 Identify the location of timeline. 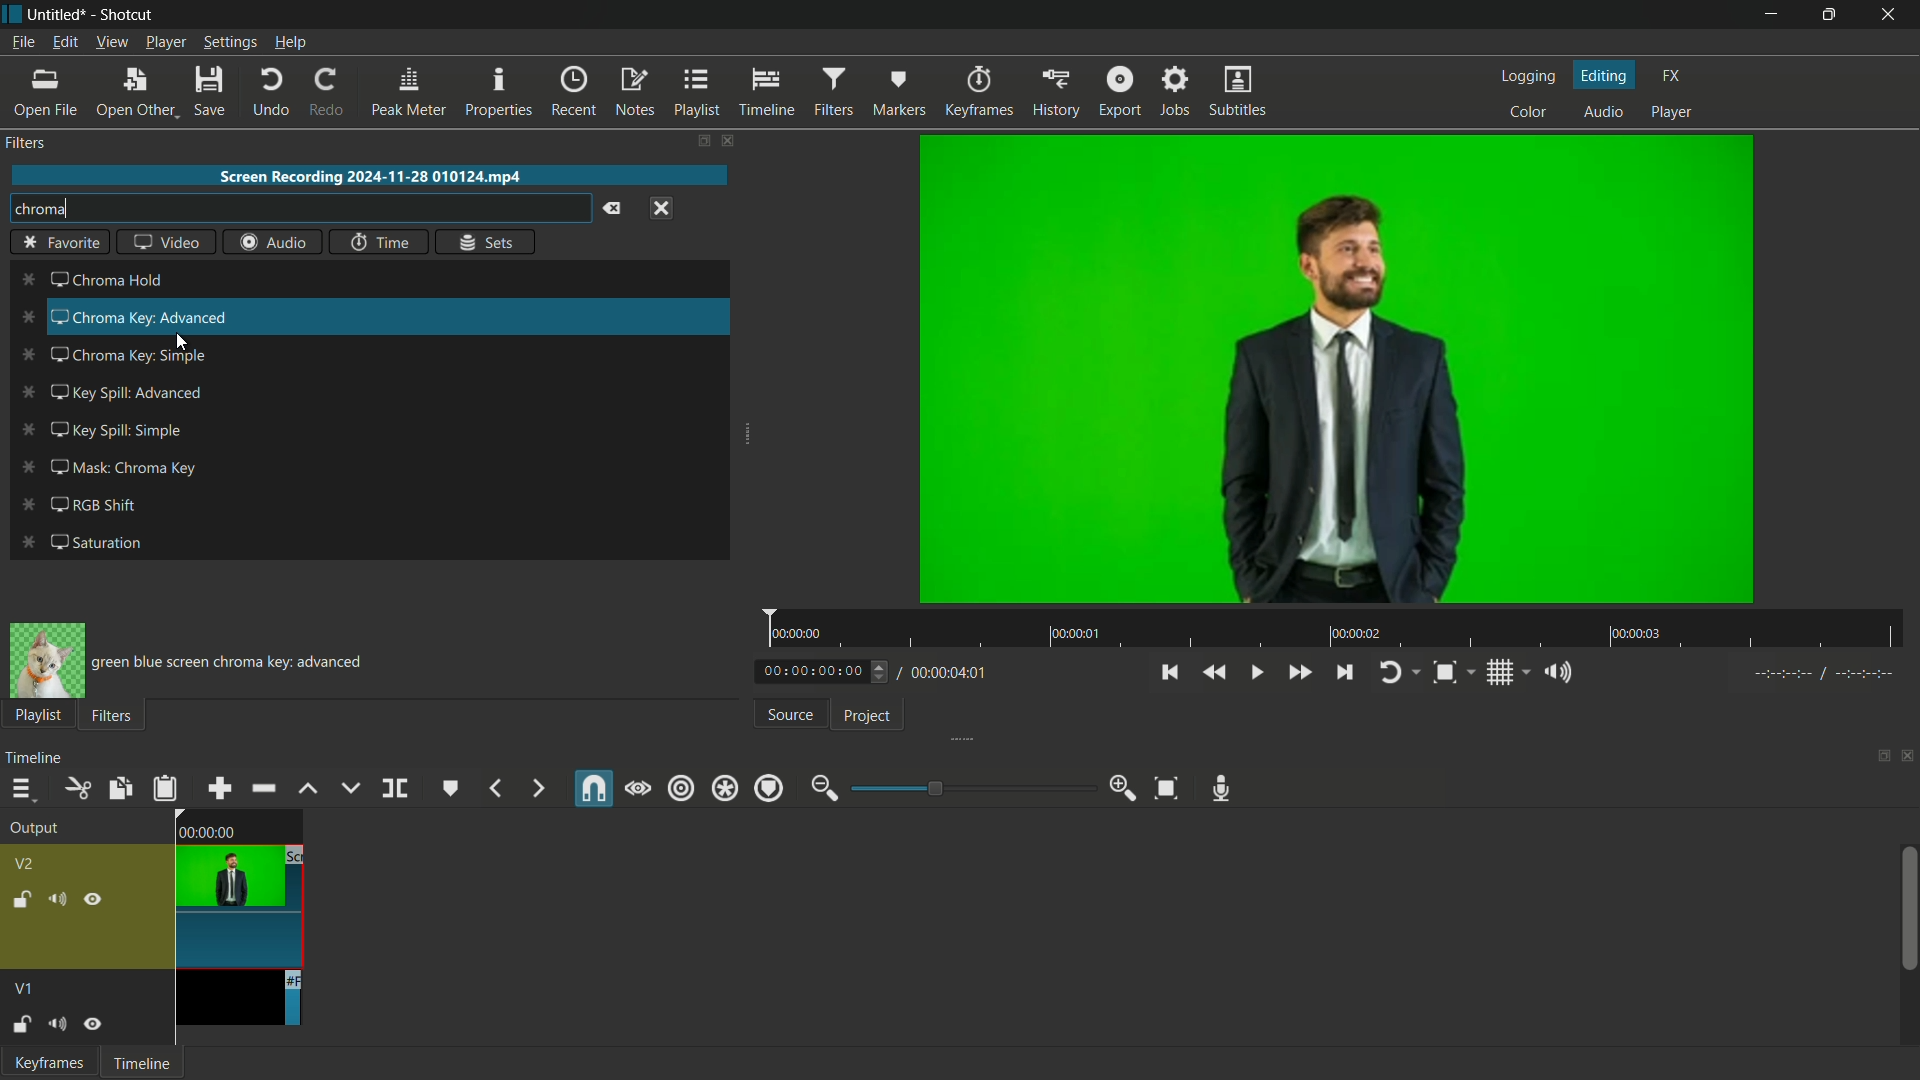
(766, 93).